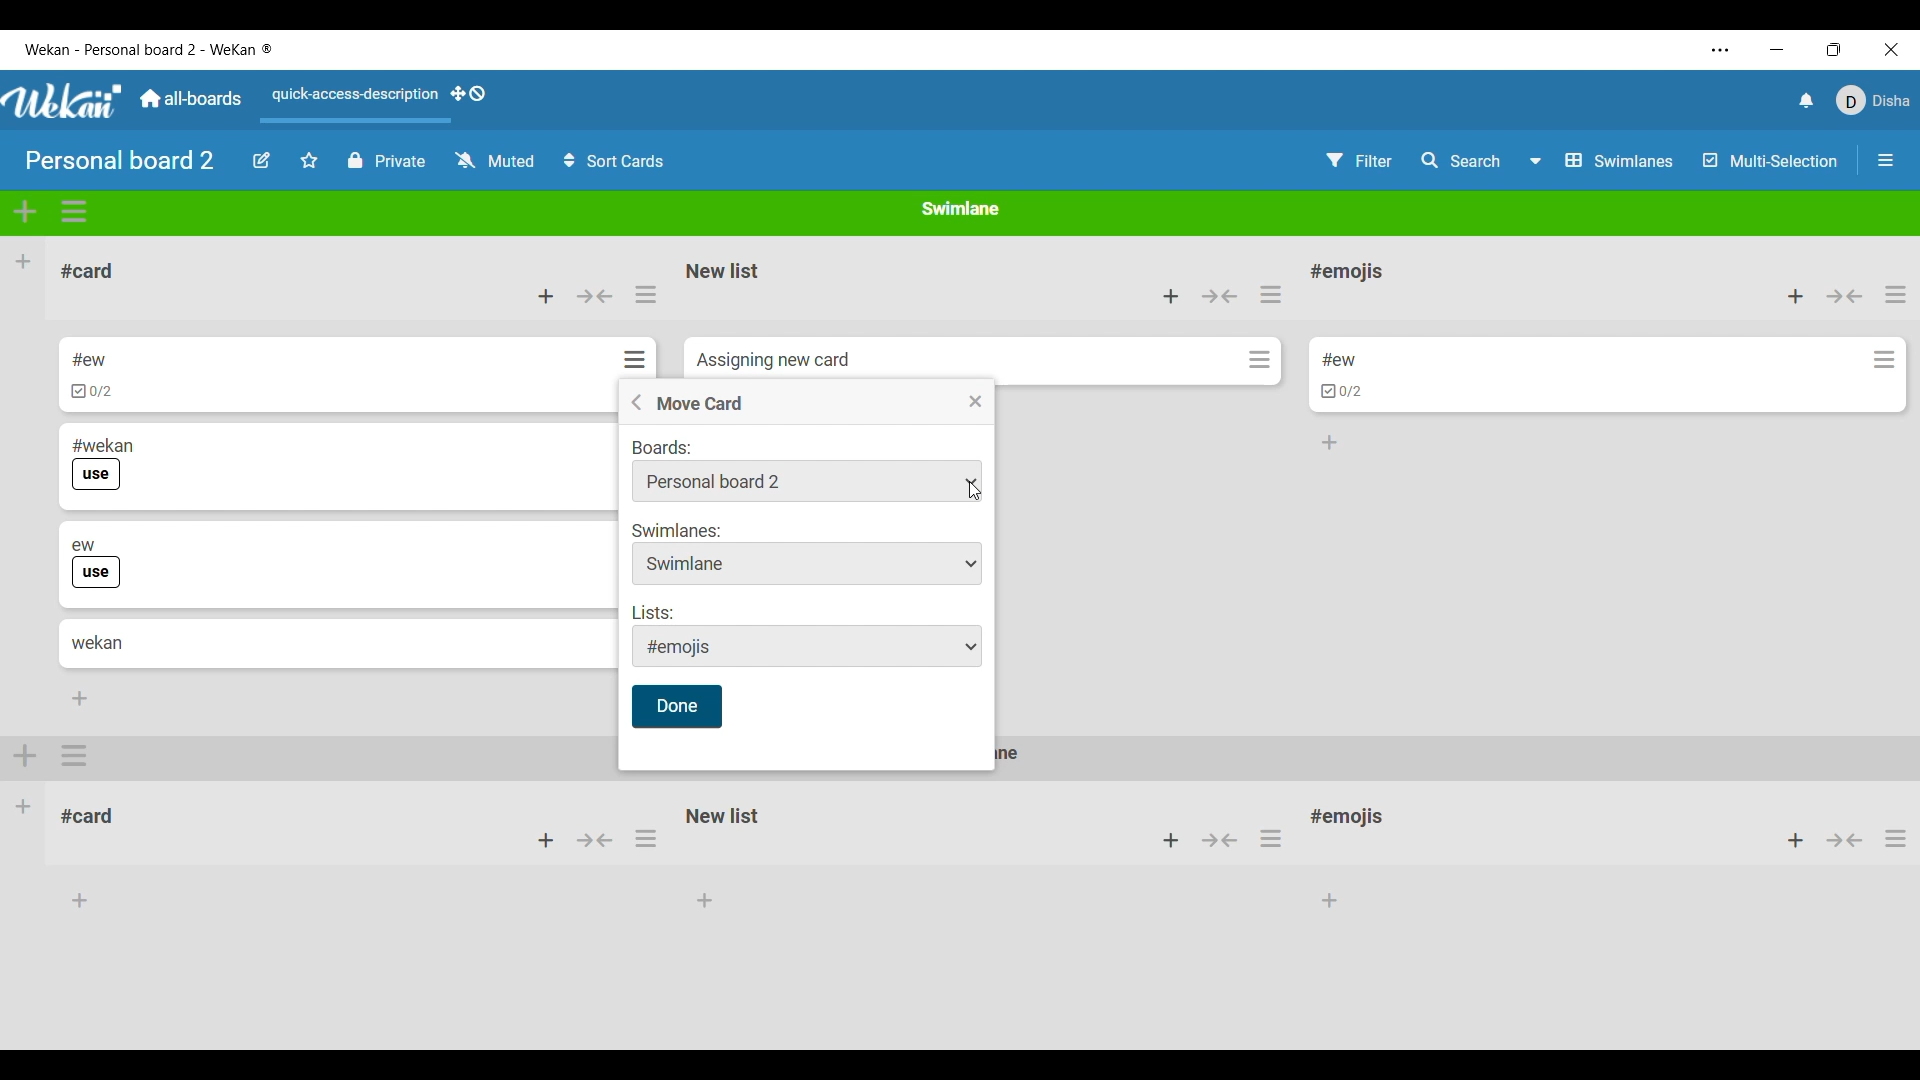  Describe the element at coordinates (1277, 838) in the screenshot. I see `options` at that location.